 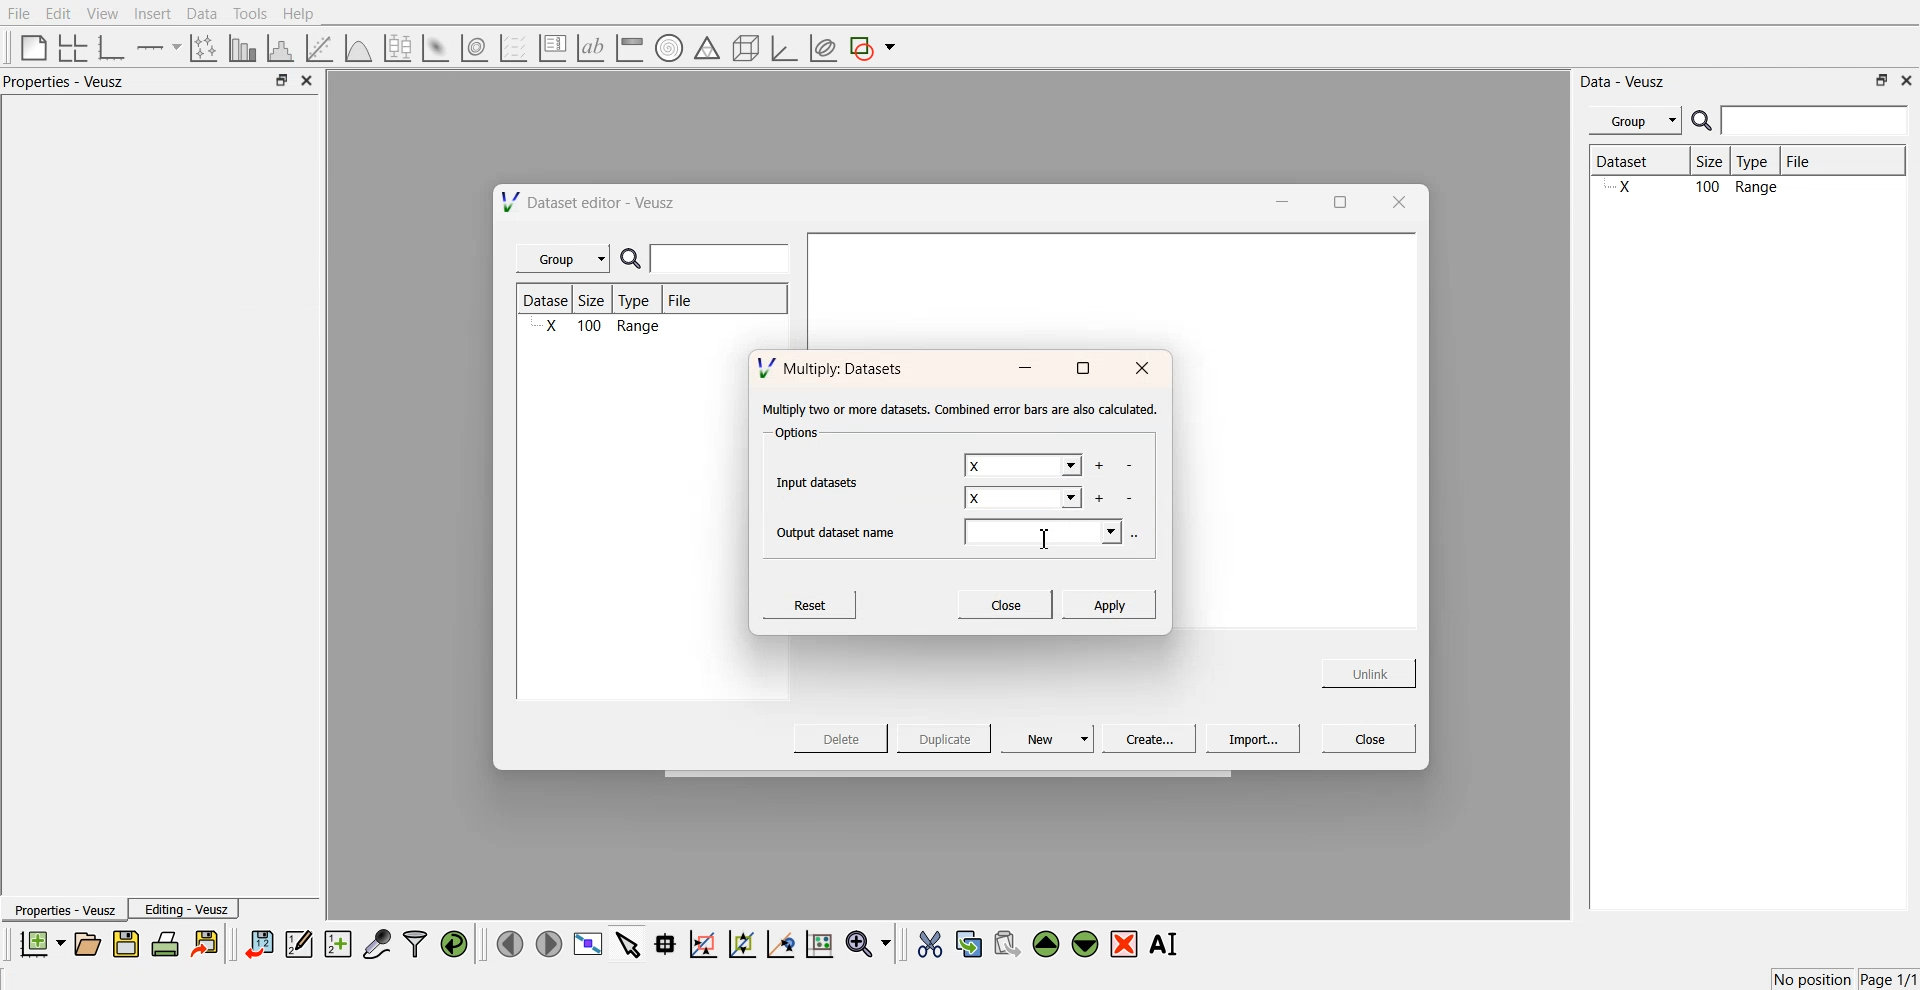 What do you see at coordinates (813, 603) in the screenshot?
I see `Reset` at bounding box center [813, 603].